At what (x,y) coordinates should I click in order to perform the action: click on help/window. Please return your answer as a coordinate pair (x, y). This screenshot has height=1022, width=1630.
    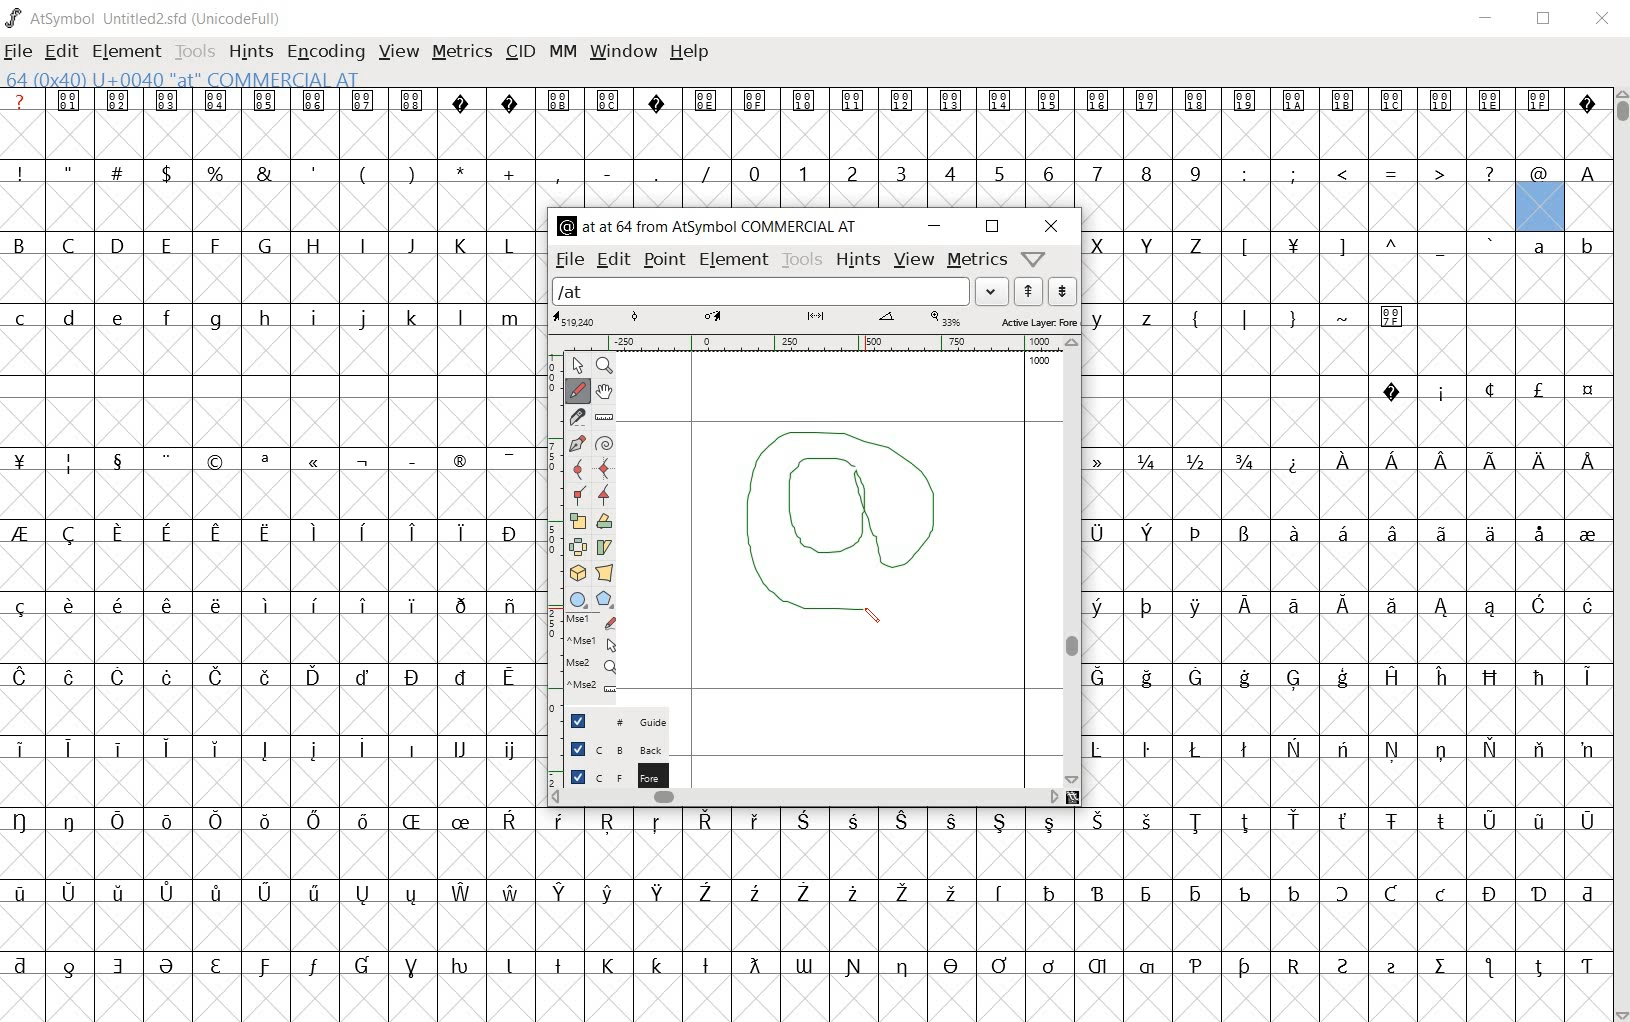
    Looking at the image, I should click on (1037, 258).